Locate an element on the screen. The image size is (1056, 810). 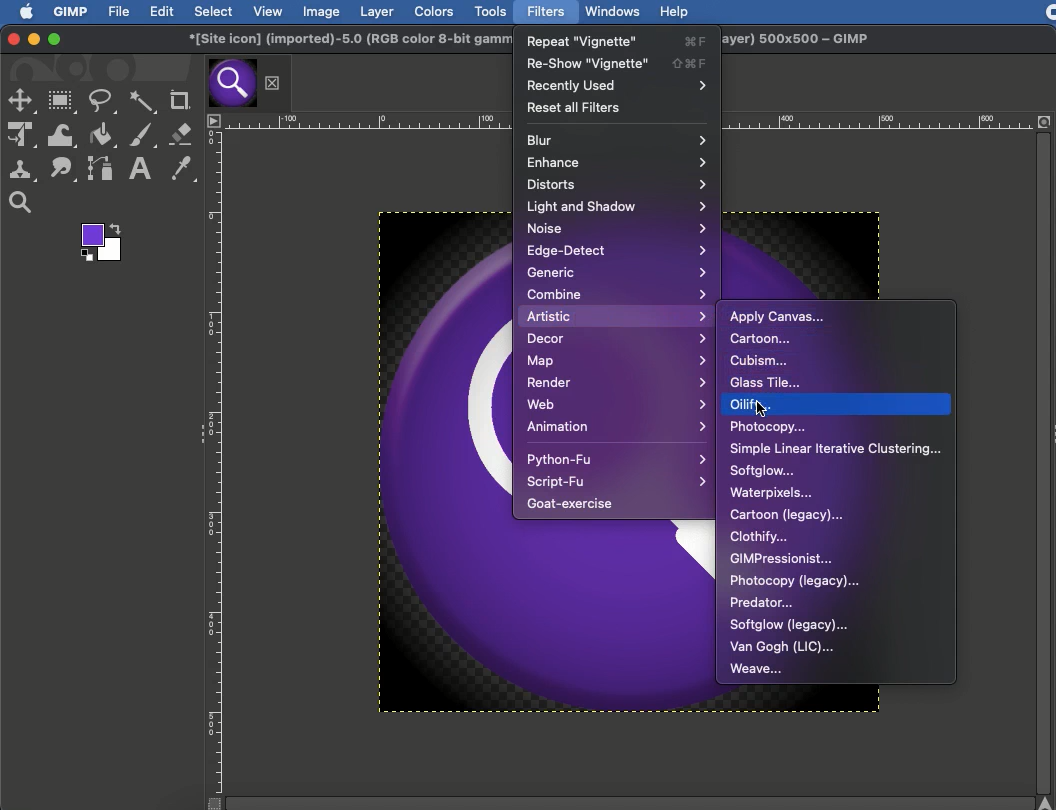
Repeat vignette is located at coordinates (619, 39).